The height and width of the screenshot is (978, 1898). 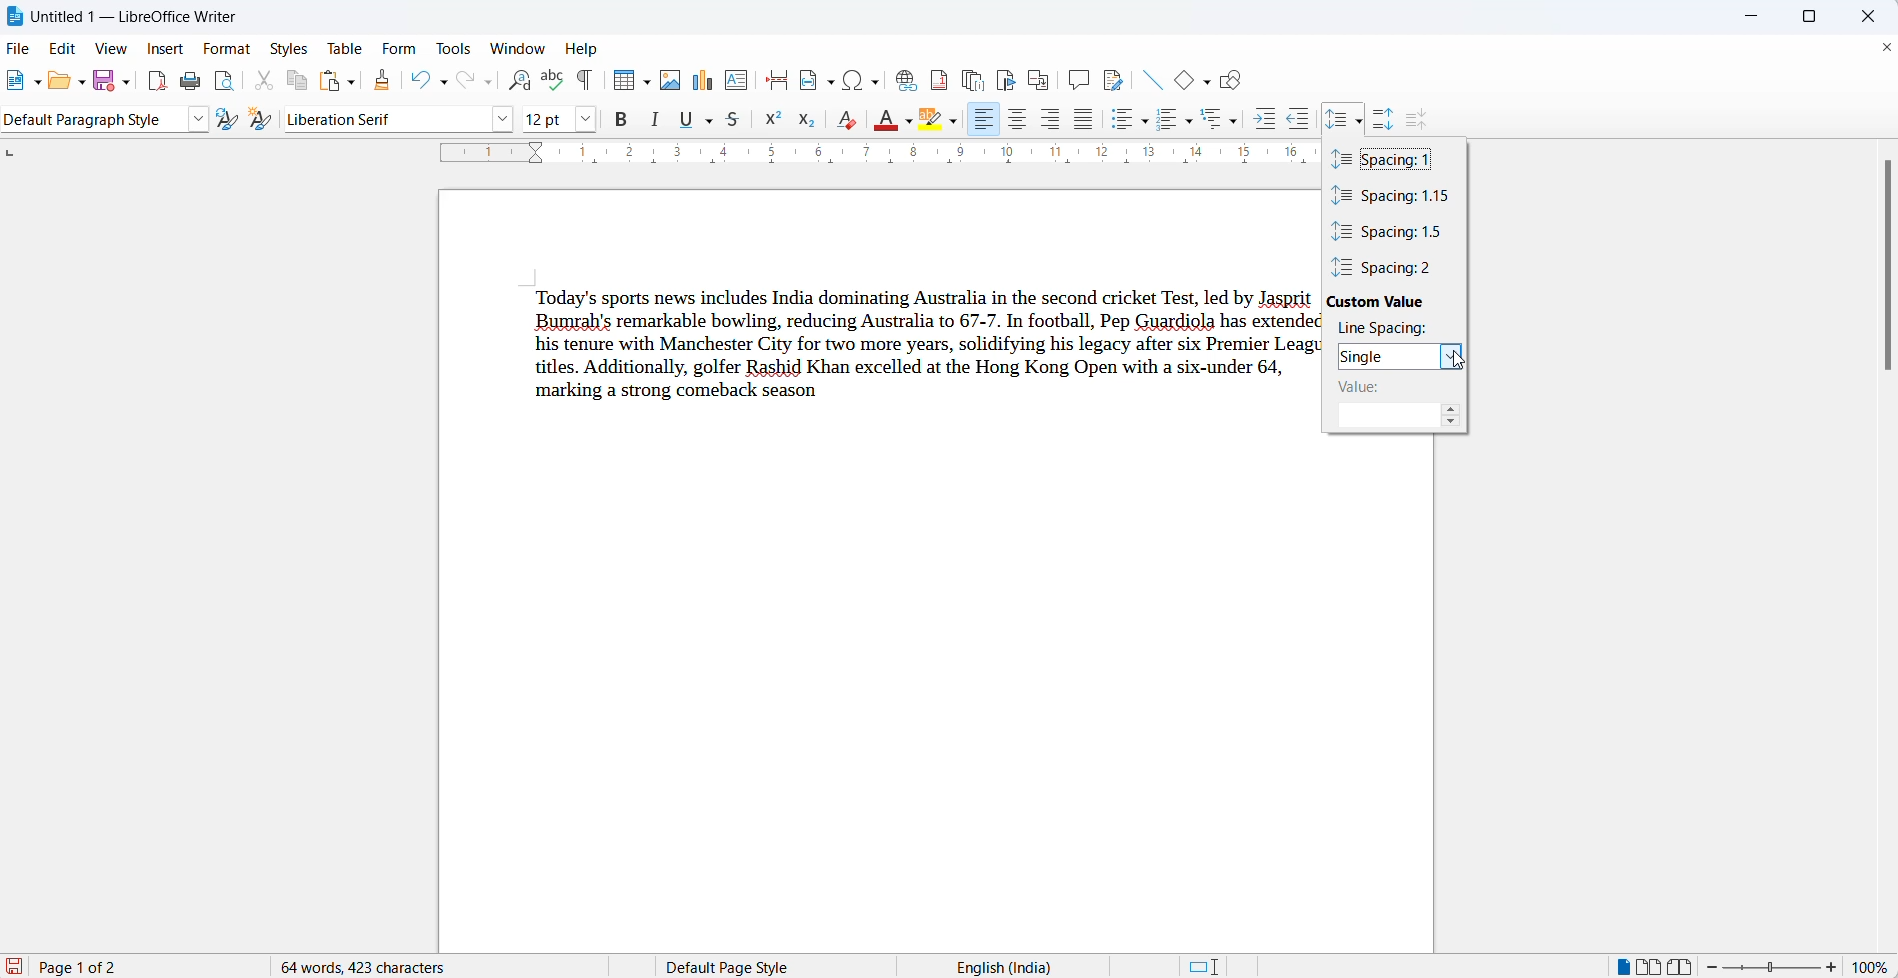 What do you see at coordinates (1037, 77) in the screenshot?
I see `insert cross-reference` at bounding box center [1037, 77].